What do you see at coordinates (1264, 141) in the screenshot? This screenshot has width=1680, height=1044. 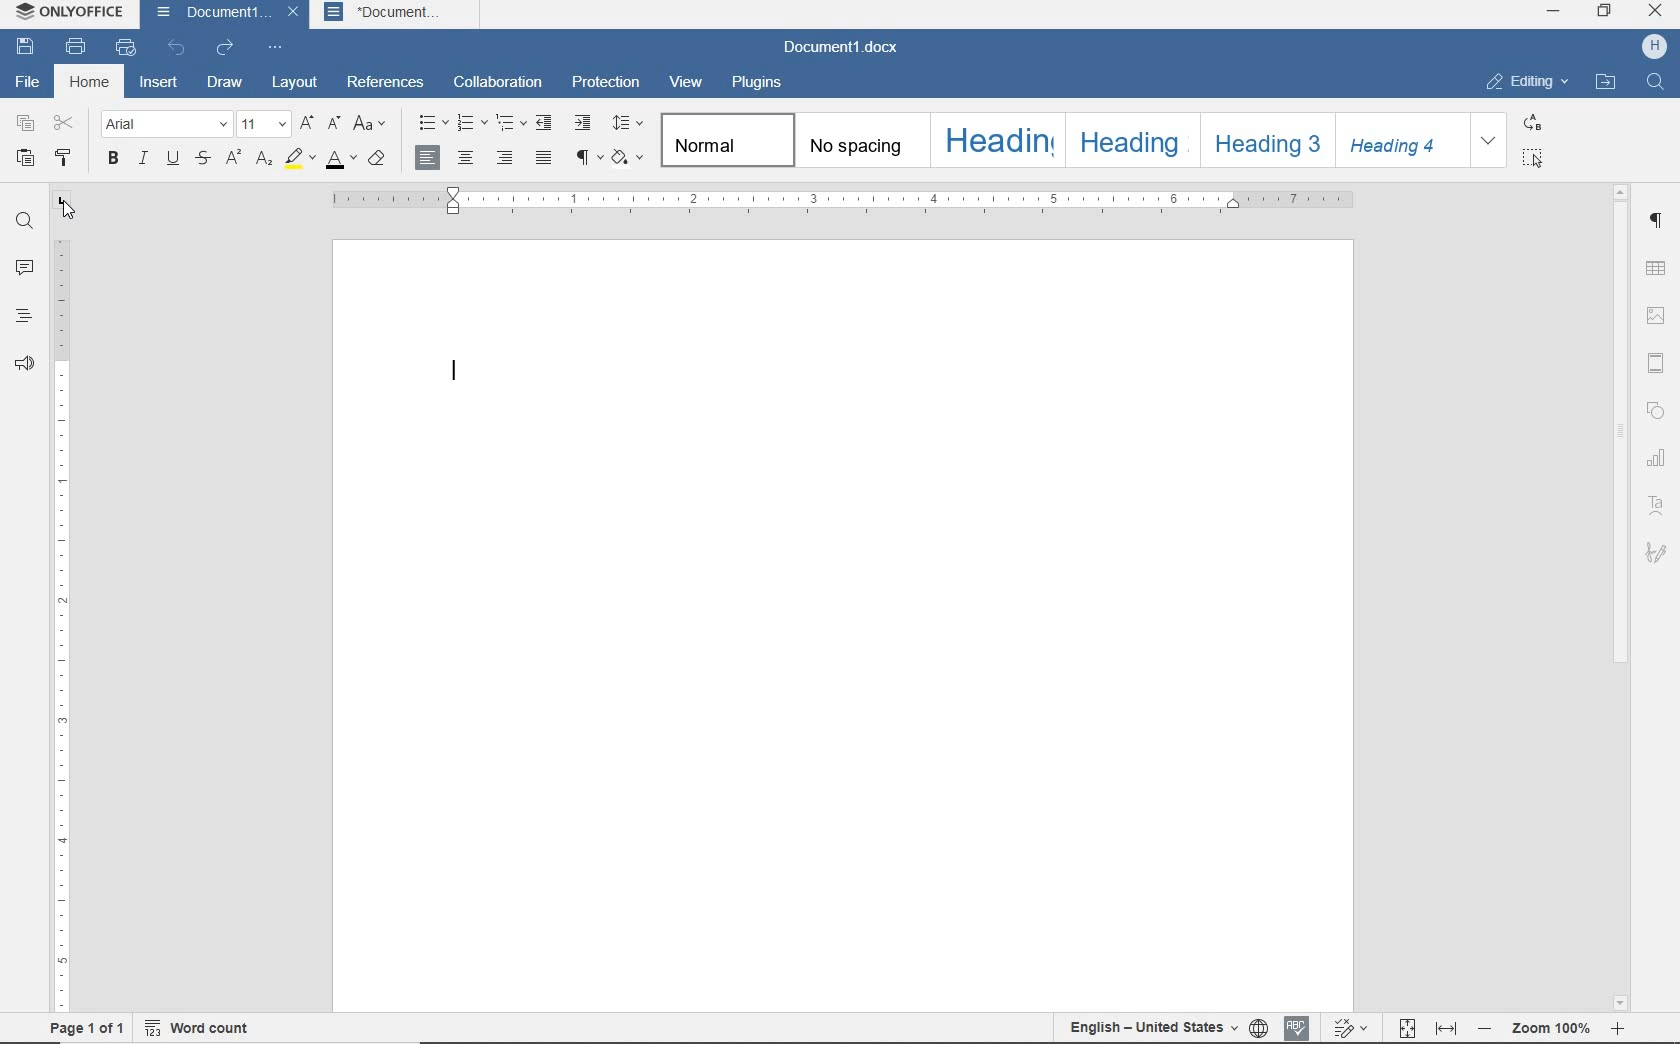 I see `HEADING 3` at bounding box center [1264, 141].